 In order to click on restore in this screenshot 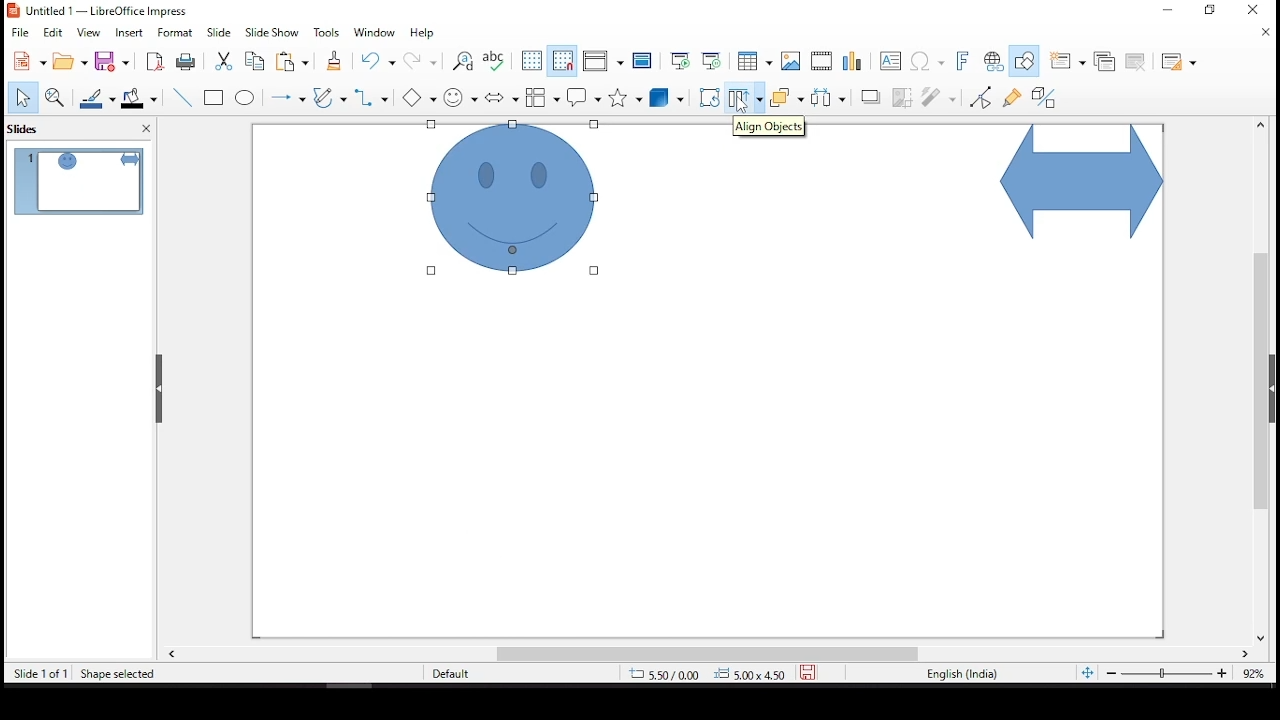, I will do `click(1215, 14)`.